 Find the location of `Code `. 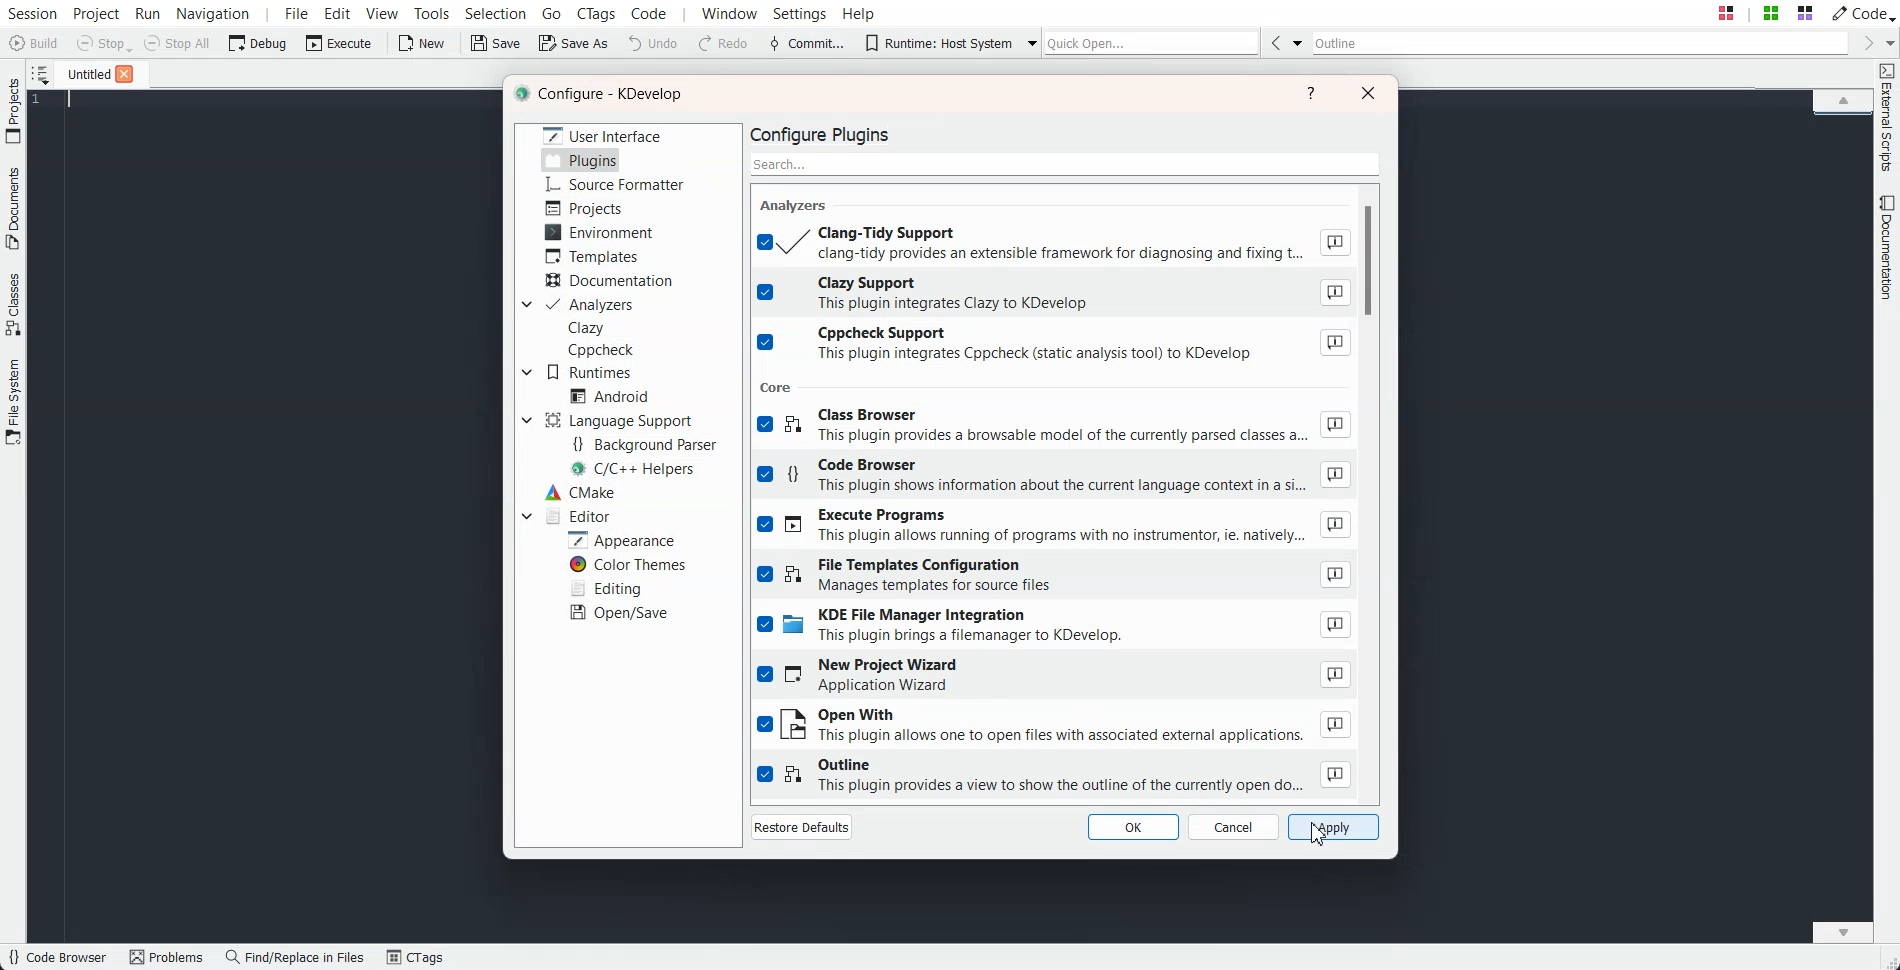

Code  is located at coordinates (1861, 12).